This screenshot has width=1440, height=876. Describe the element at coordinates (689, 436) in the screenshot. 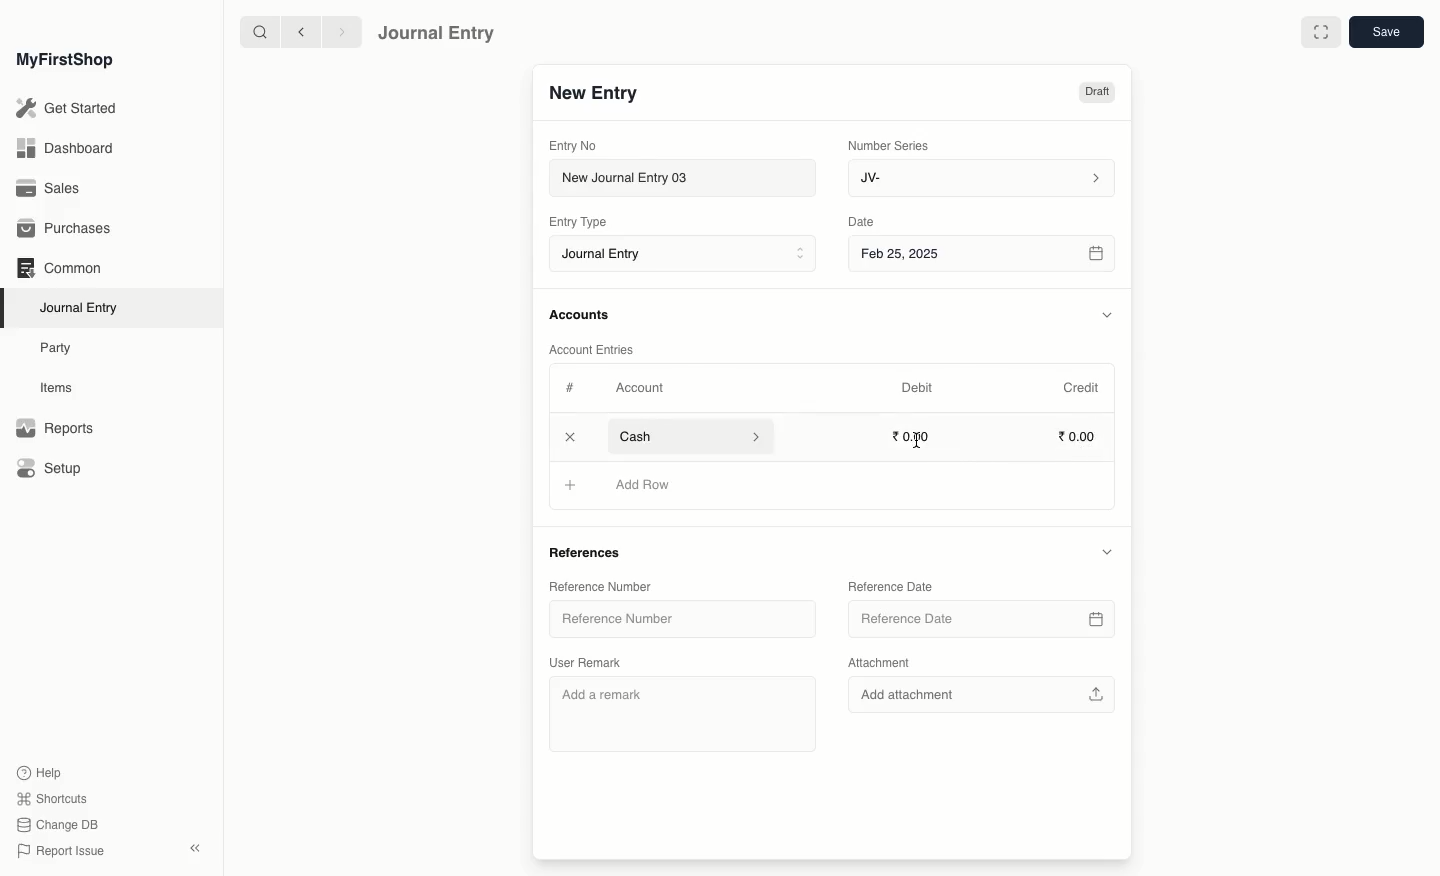

I see `Cash` at that location.